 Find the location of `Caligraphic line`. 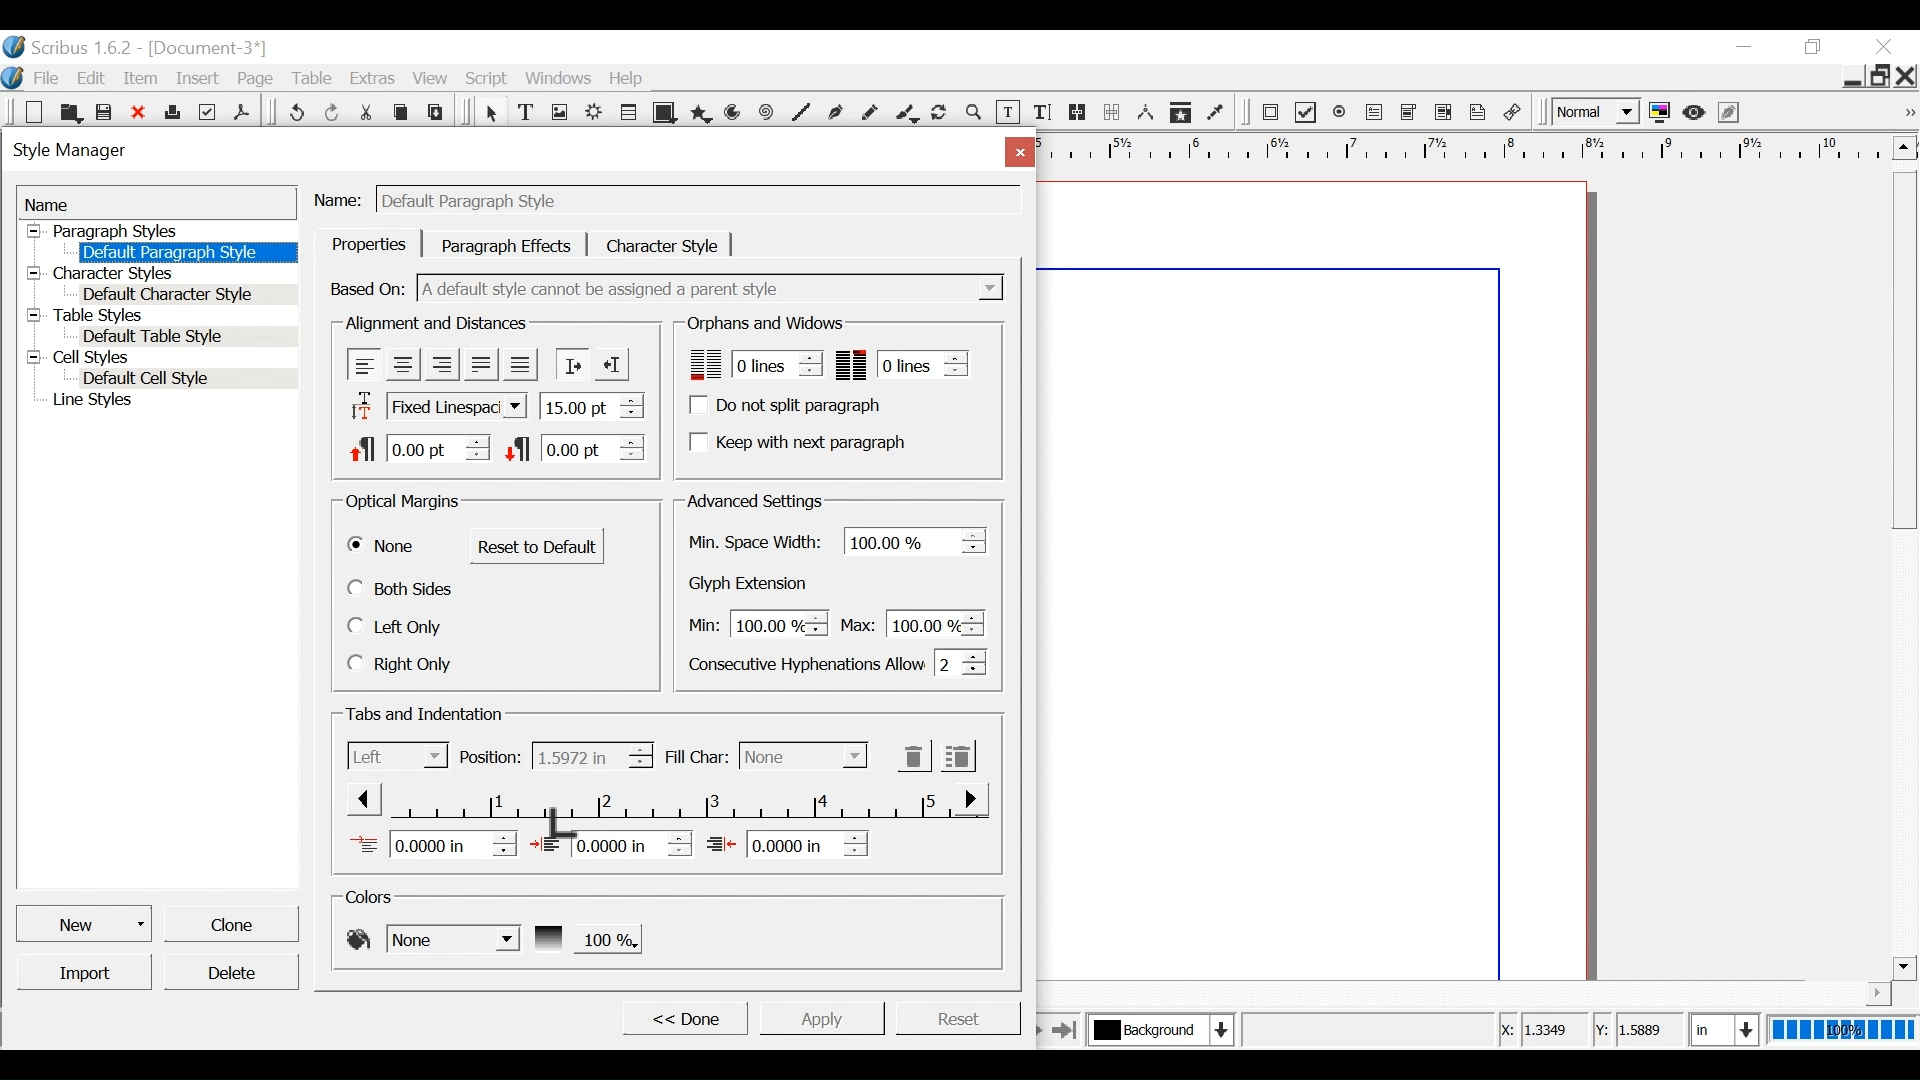

Caligraphic line is located at coordinates (908, 115).